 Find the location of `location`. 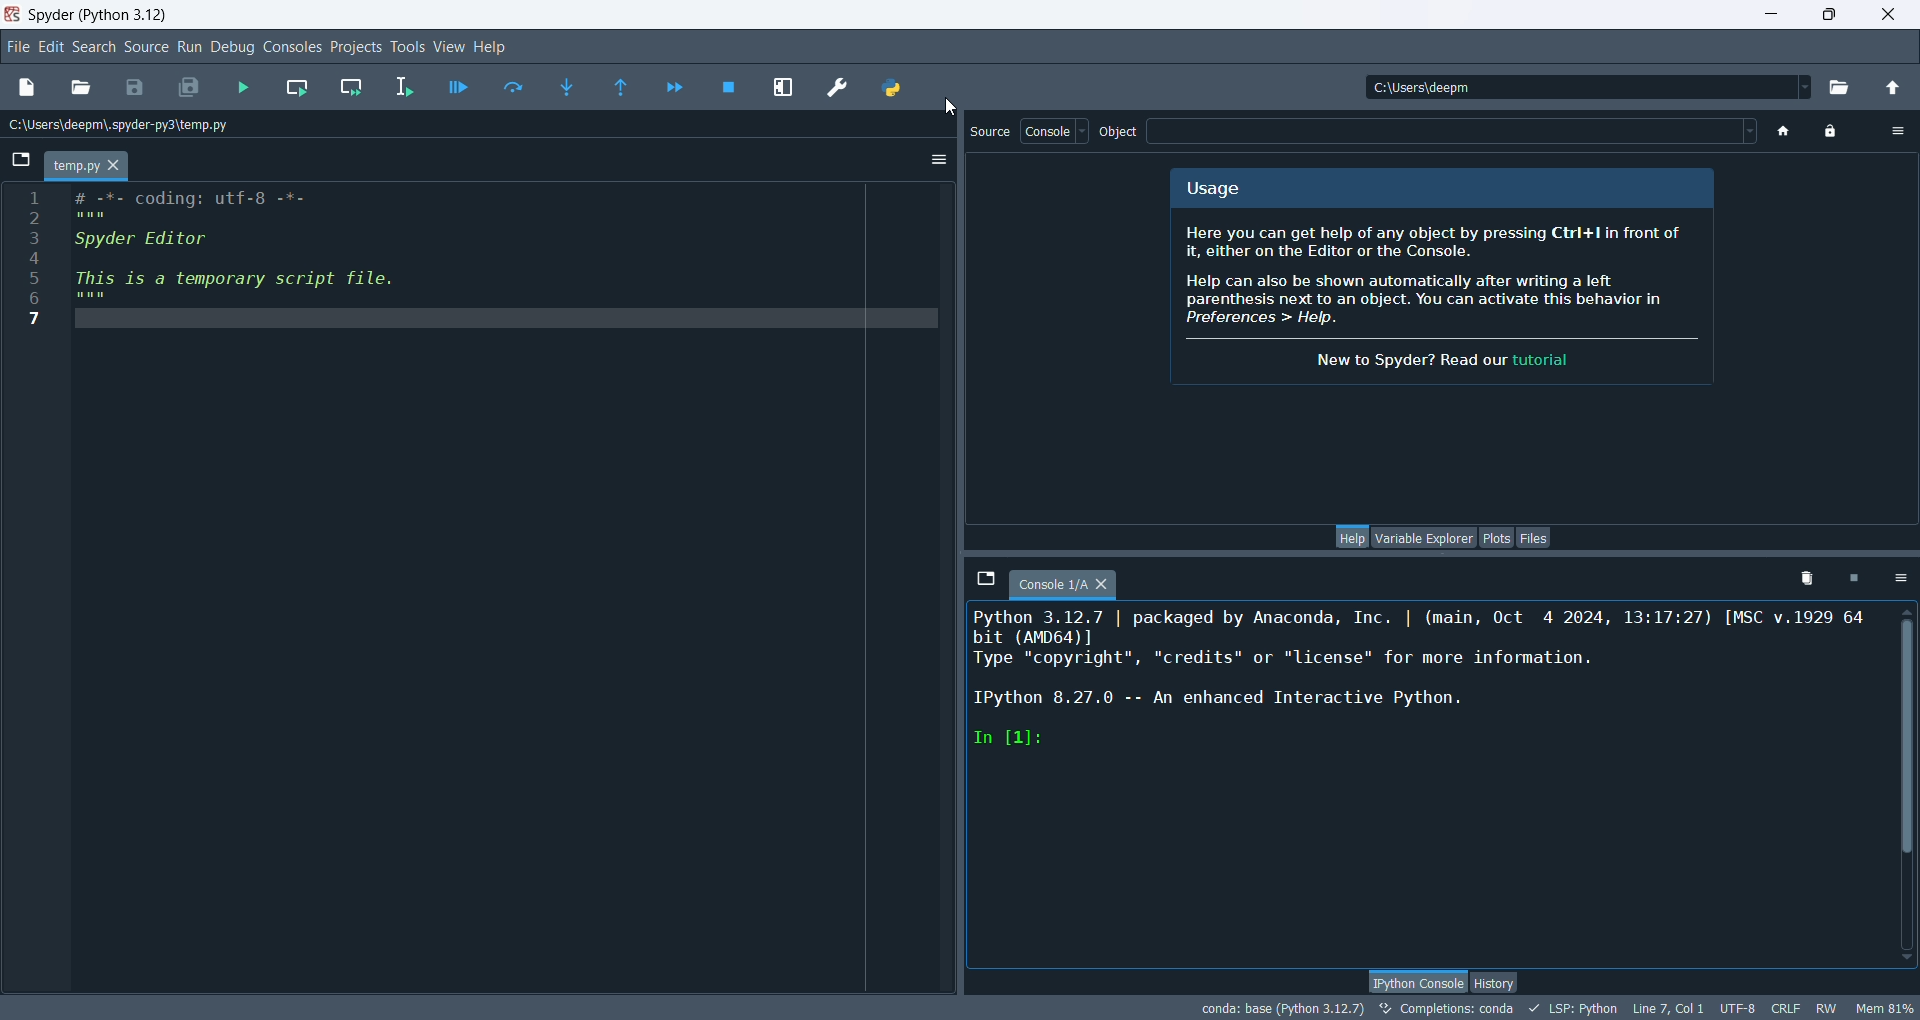

location is located at coordinates (1585, 85).